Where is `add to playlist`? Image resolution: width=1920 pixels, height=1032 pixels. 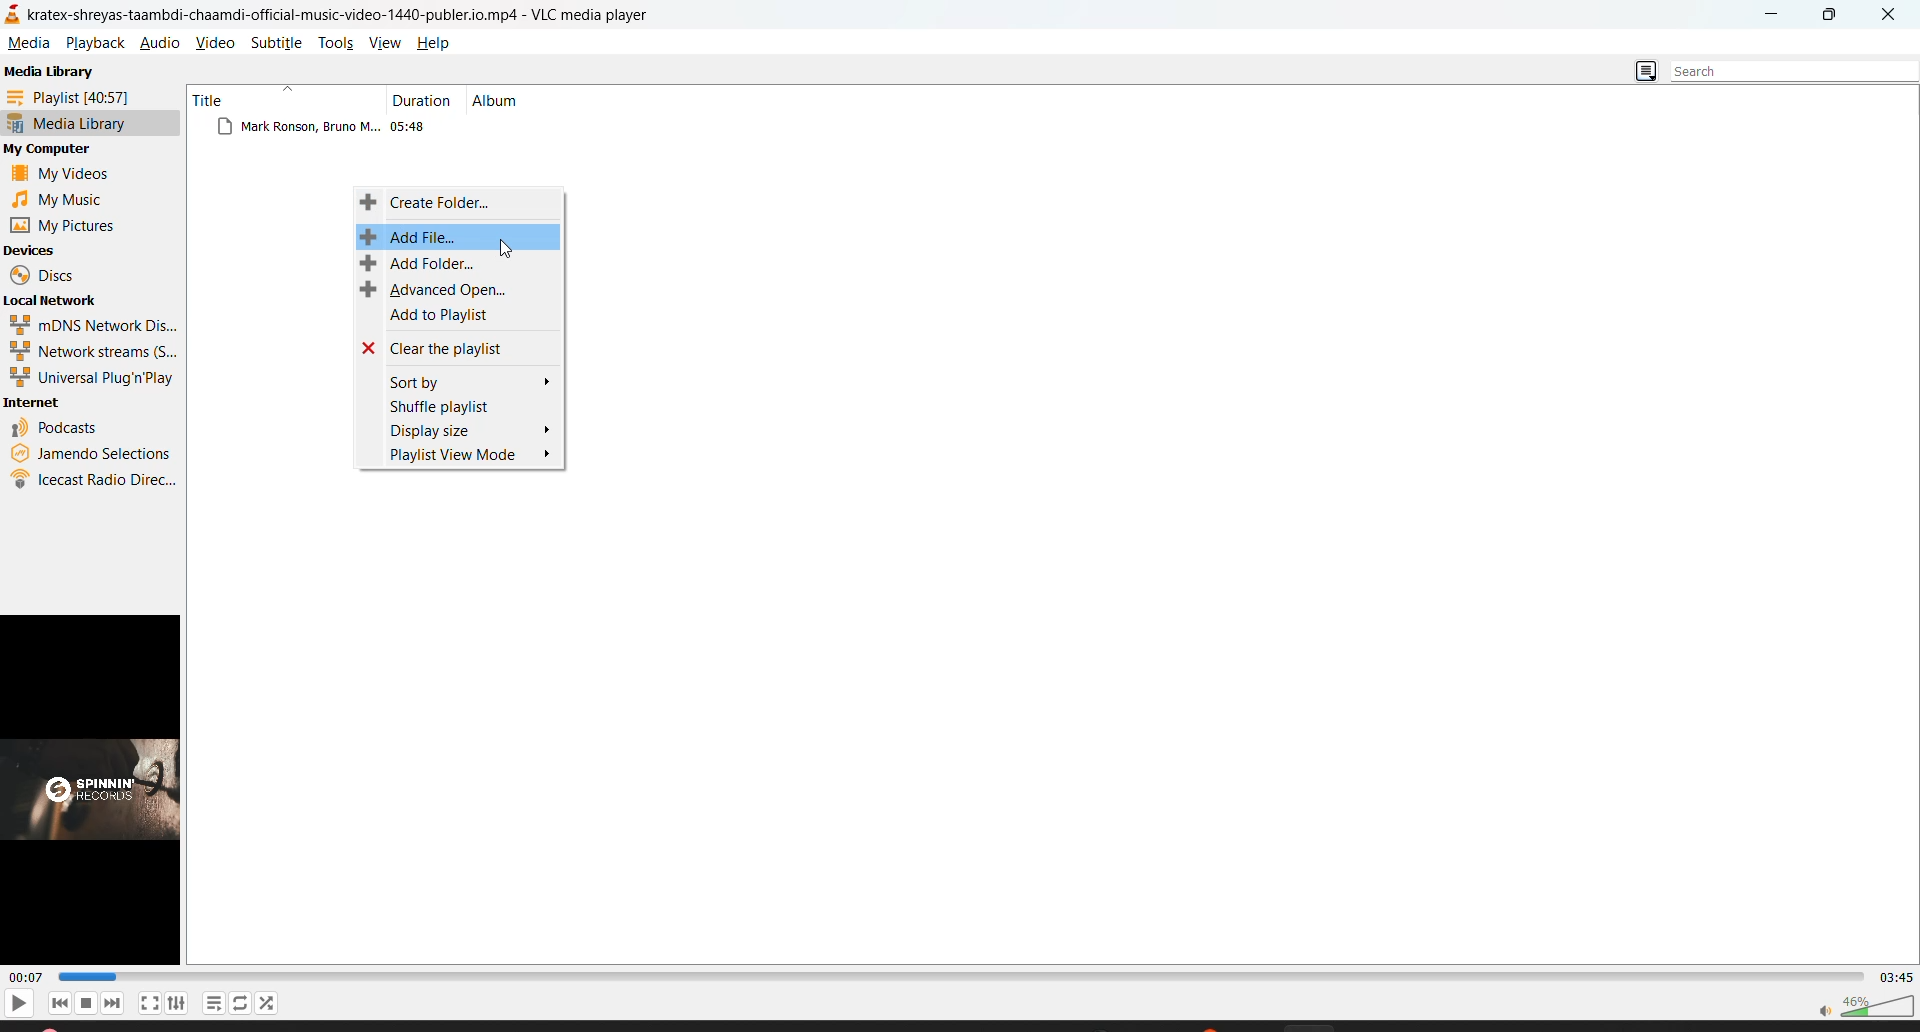
add to playlist is located at coordinates (441, 314).